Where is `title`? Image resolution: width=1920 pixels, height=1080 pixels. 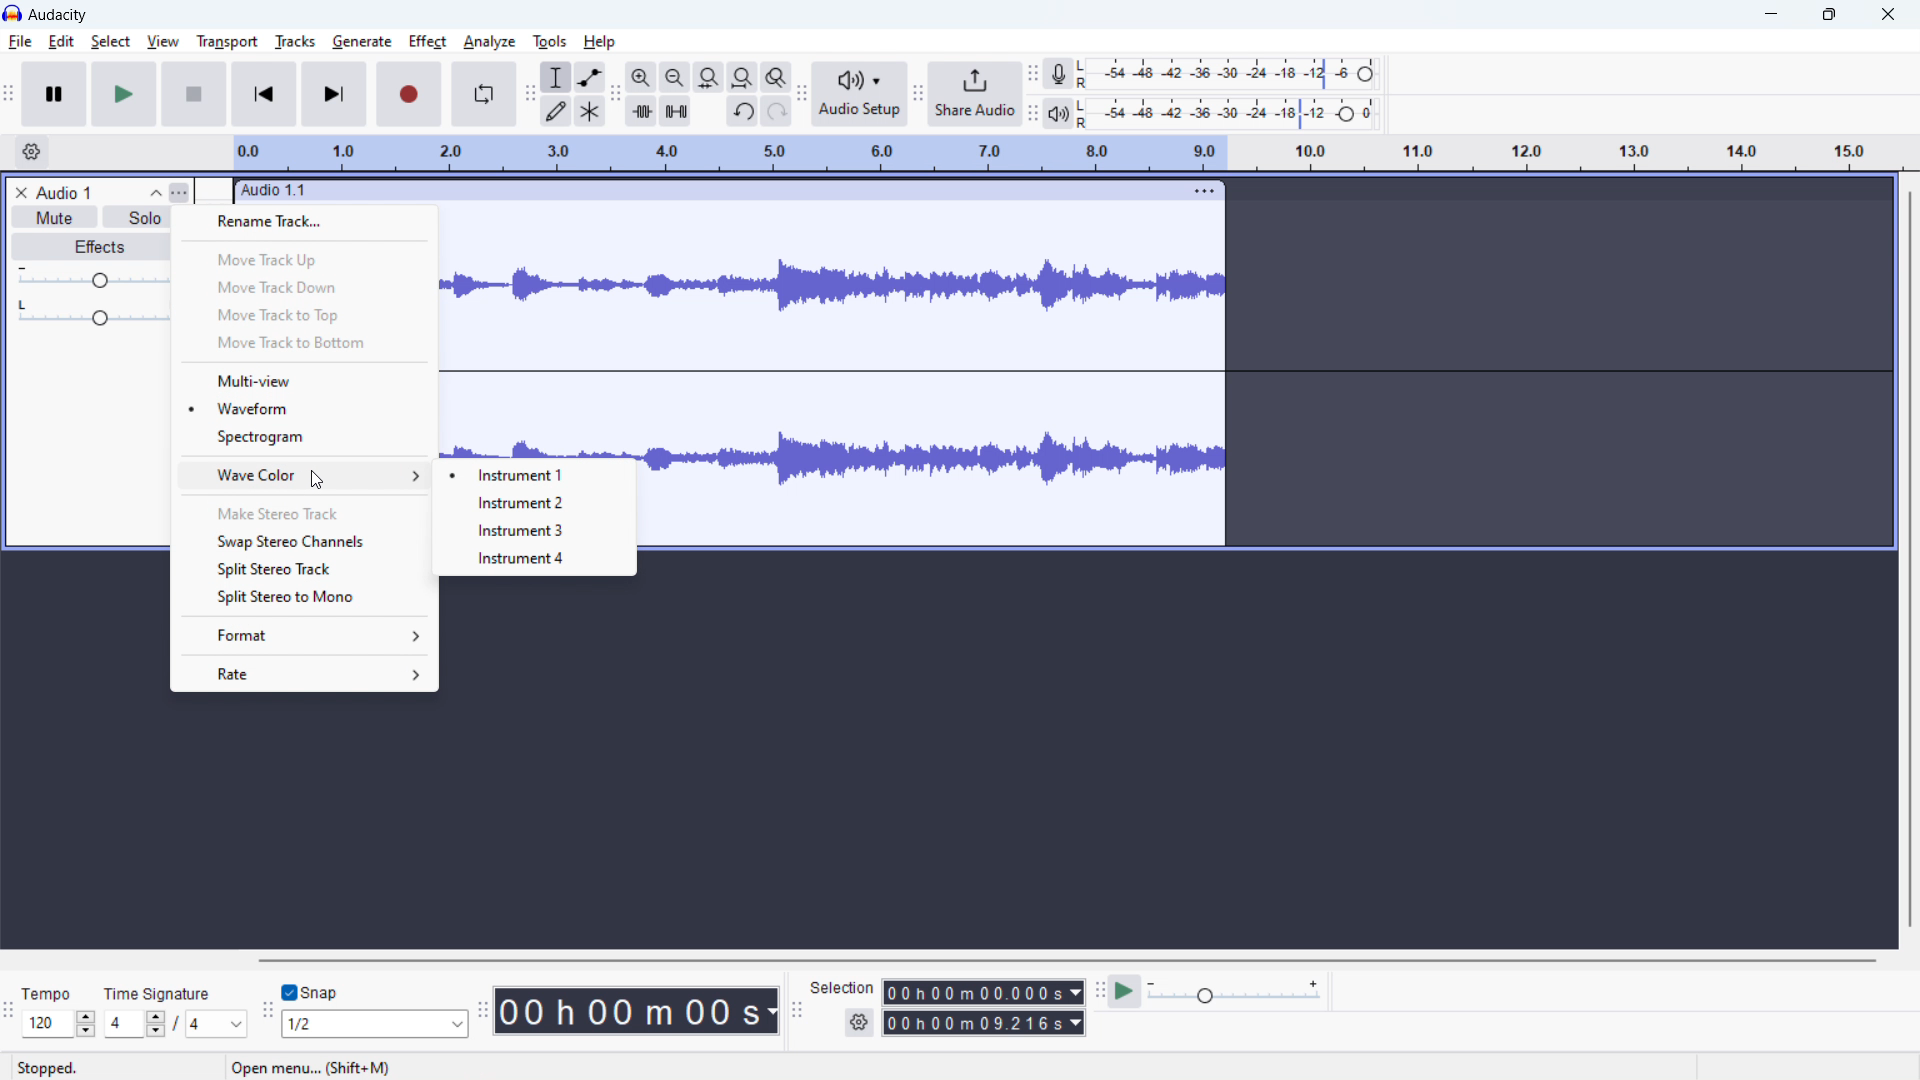 title is located at coordinates (59, 15).